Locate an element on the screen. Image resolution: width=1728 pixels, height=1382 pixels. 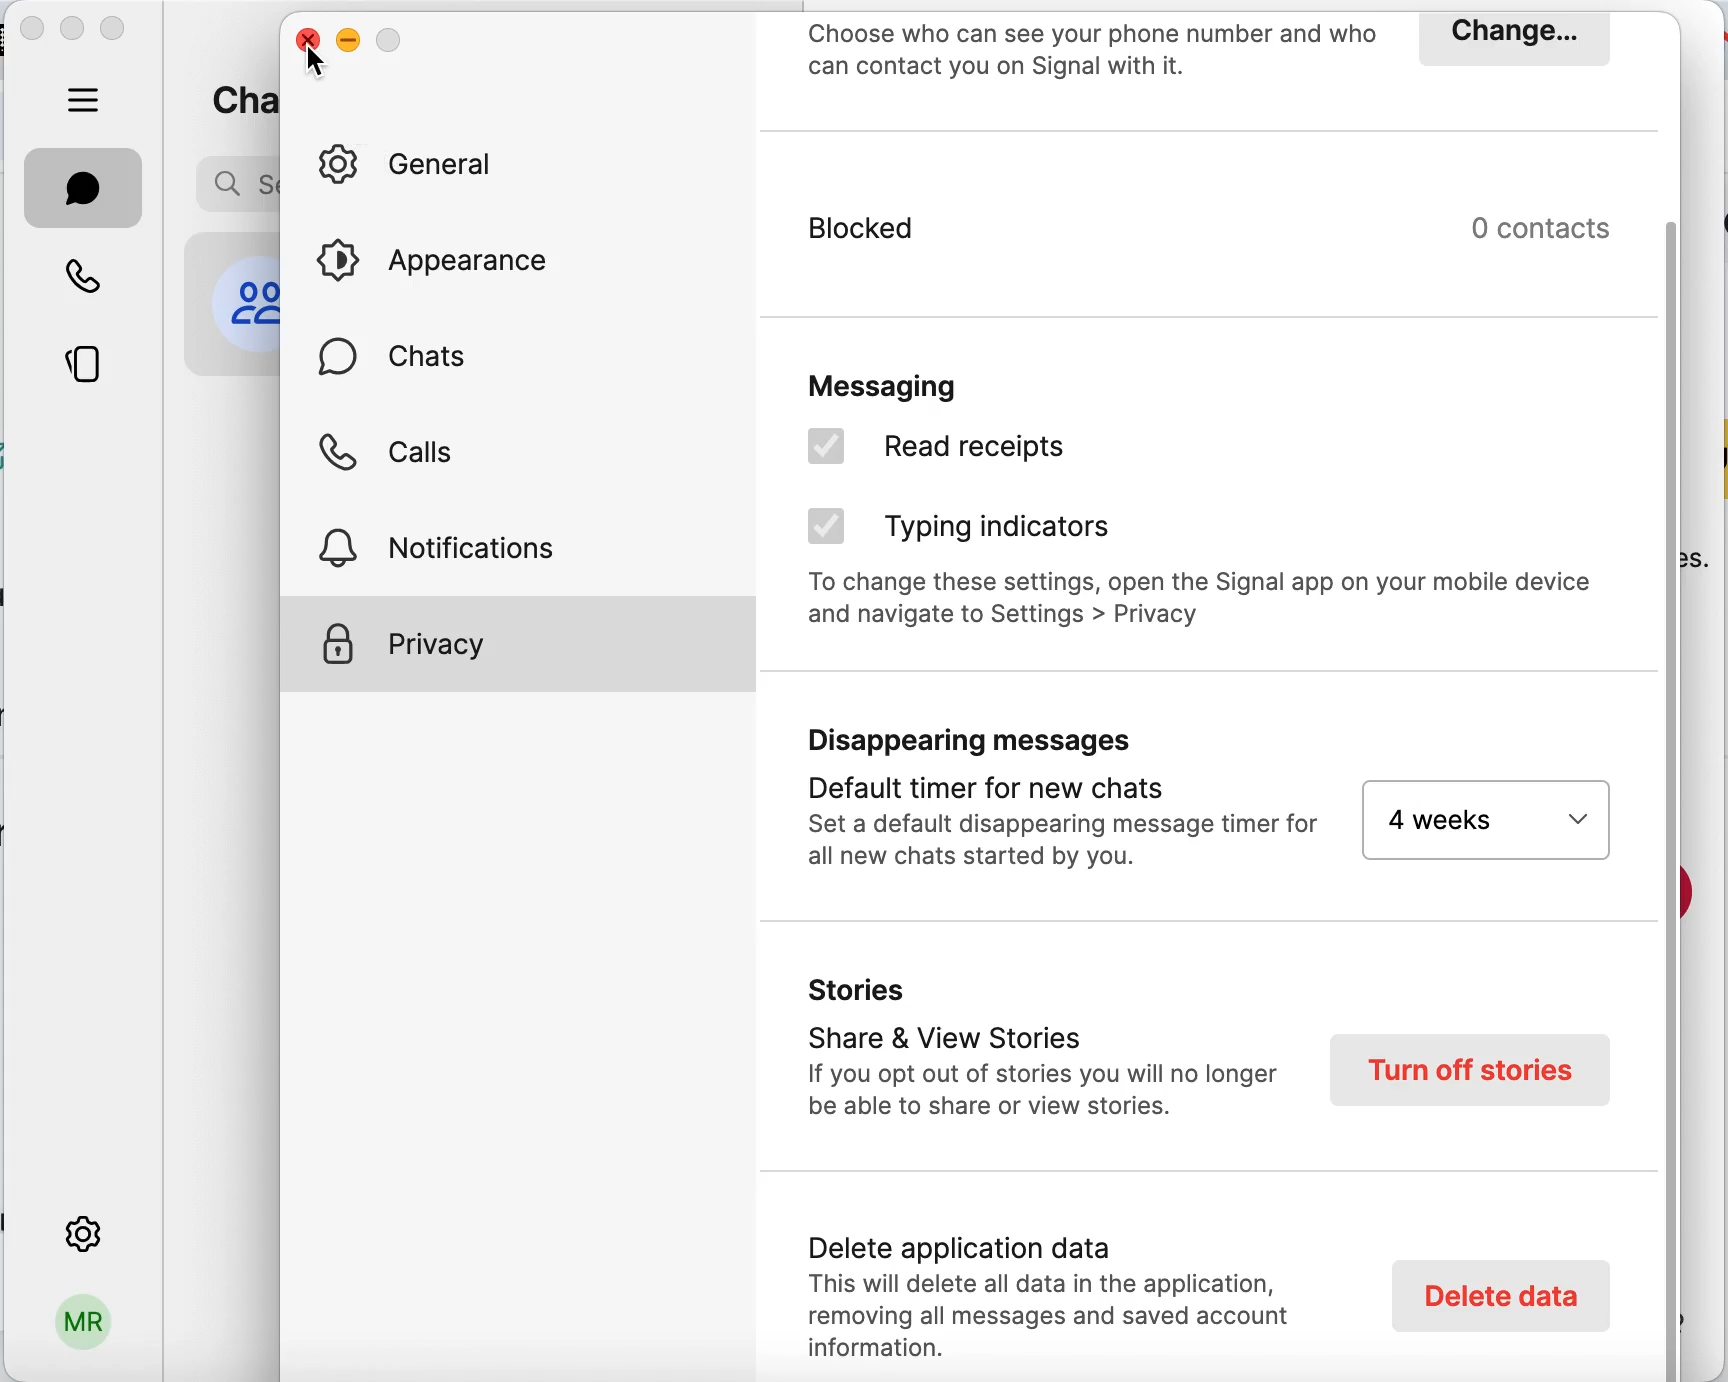
maximize is located at coordinates (390, 35).